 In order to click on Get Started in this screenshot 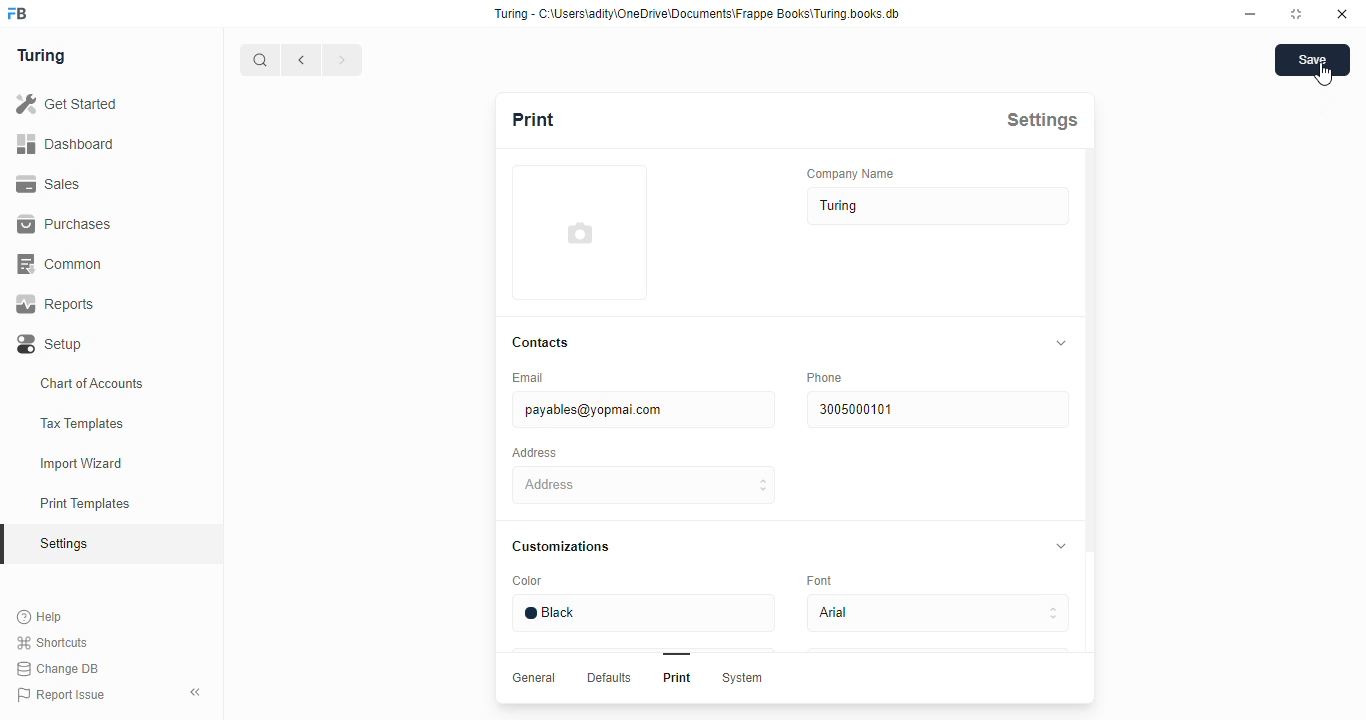, I will do `click(91, 102)`.